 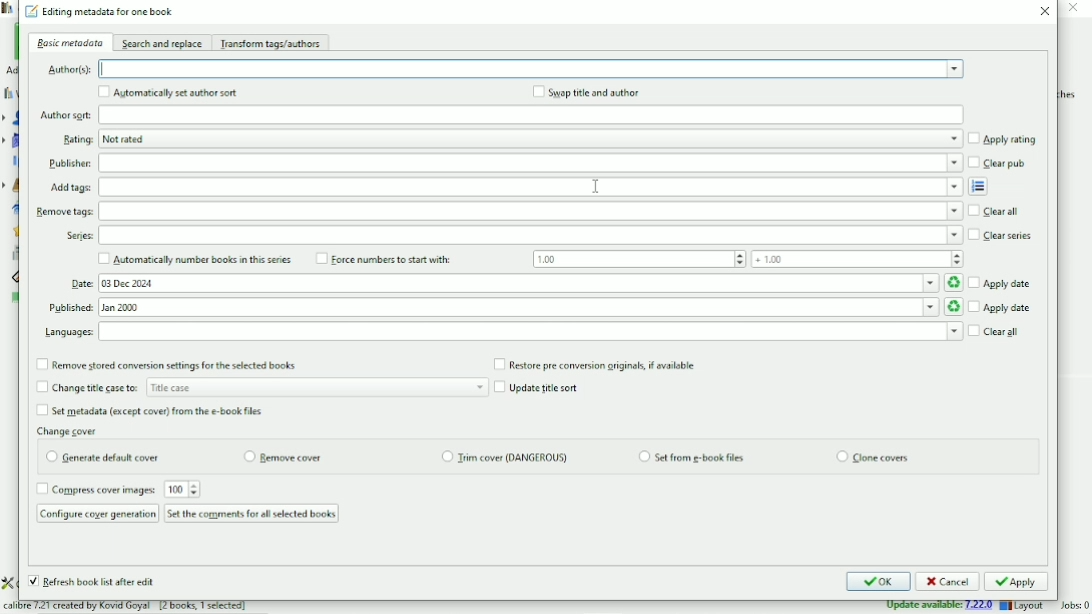 What do you see at coordinates (101, 457) in the screenshot?
I see `Generate default cover radio button` at bounding box center [101, 457].